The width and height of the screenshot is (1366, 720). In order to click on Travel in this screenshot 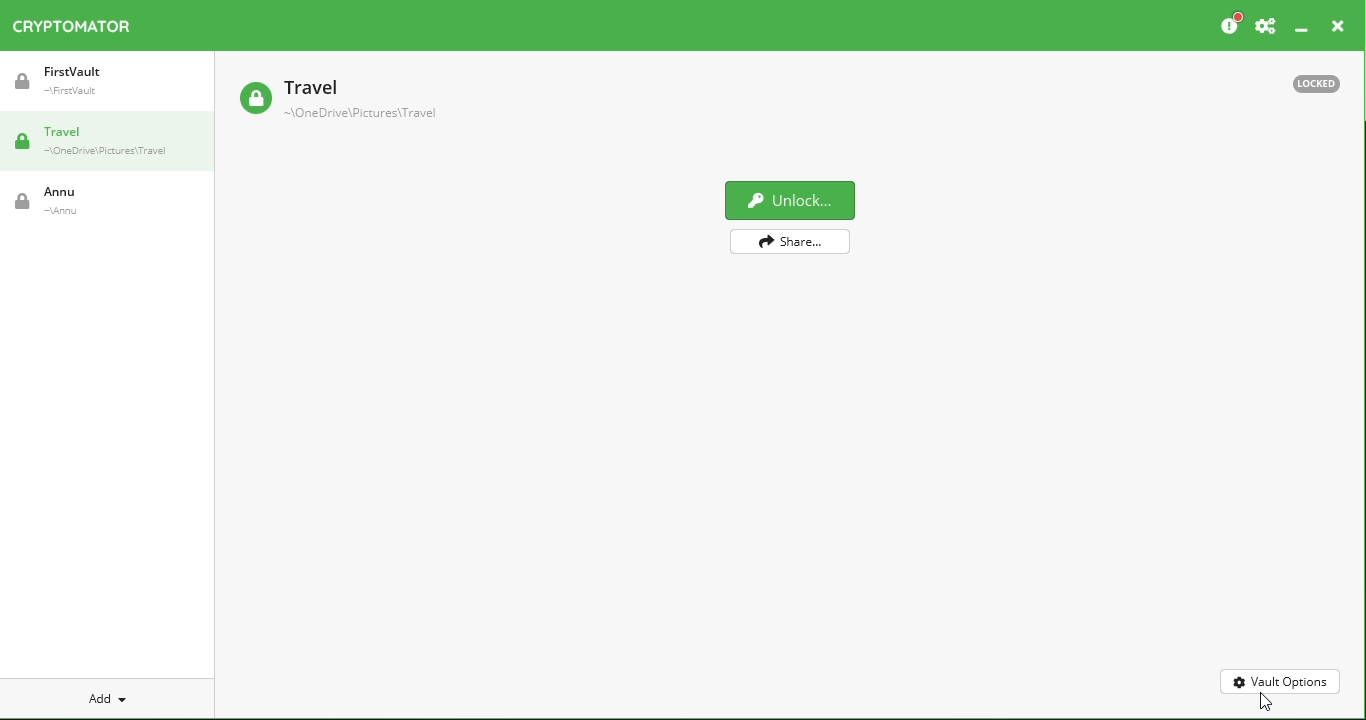, I will do `click(109, 145)`.